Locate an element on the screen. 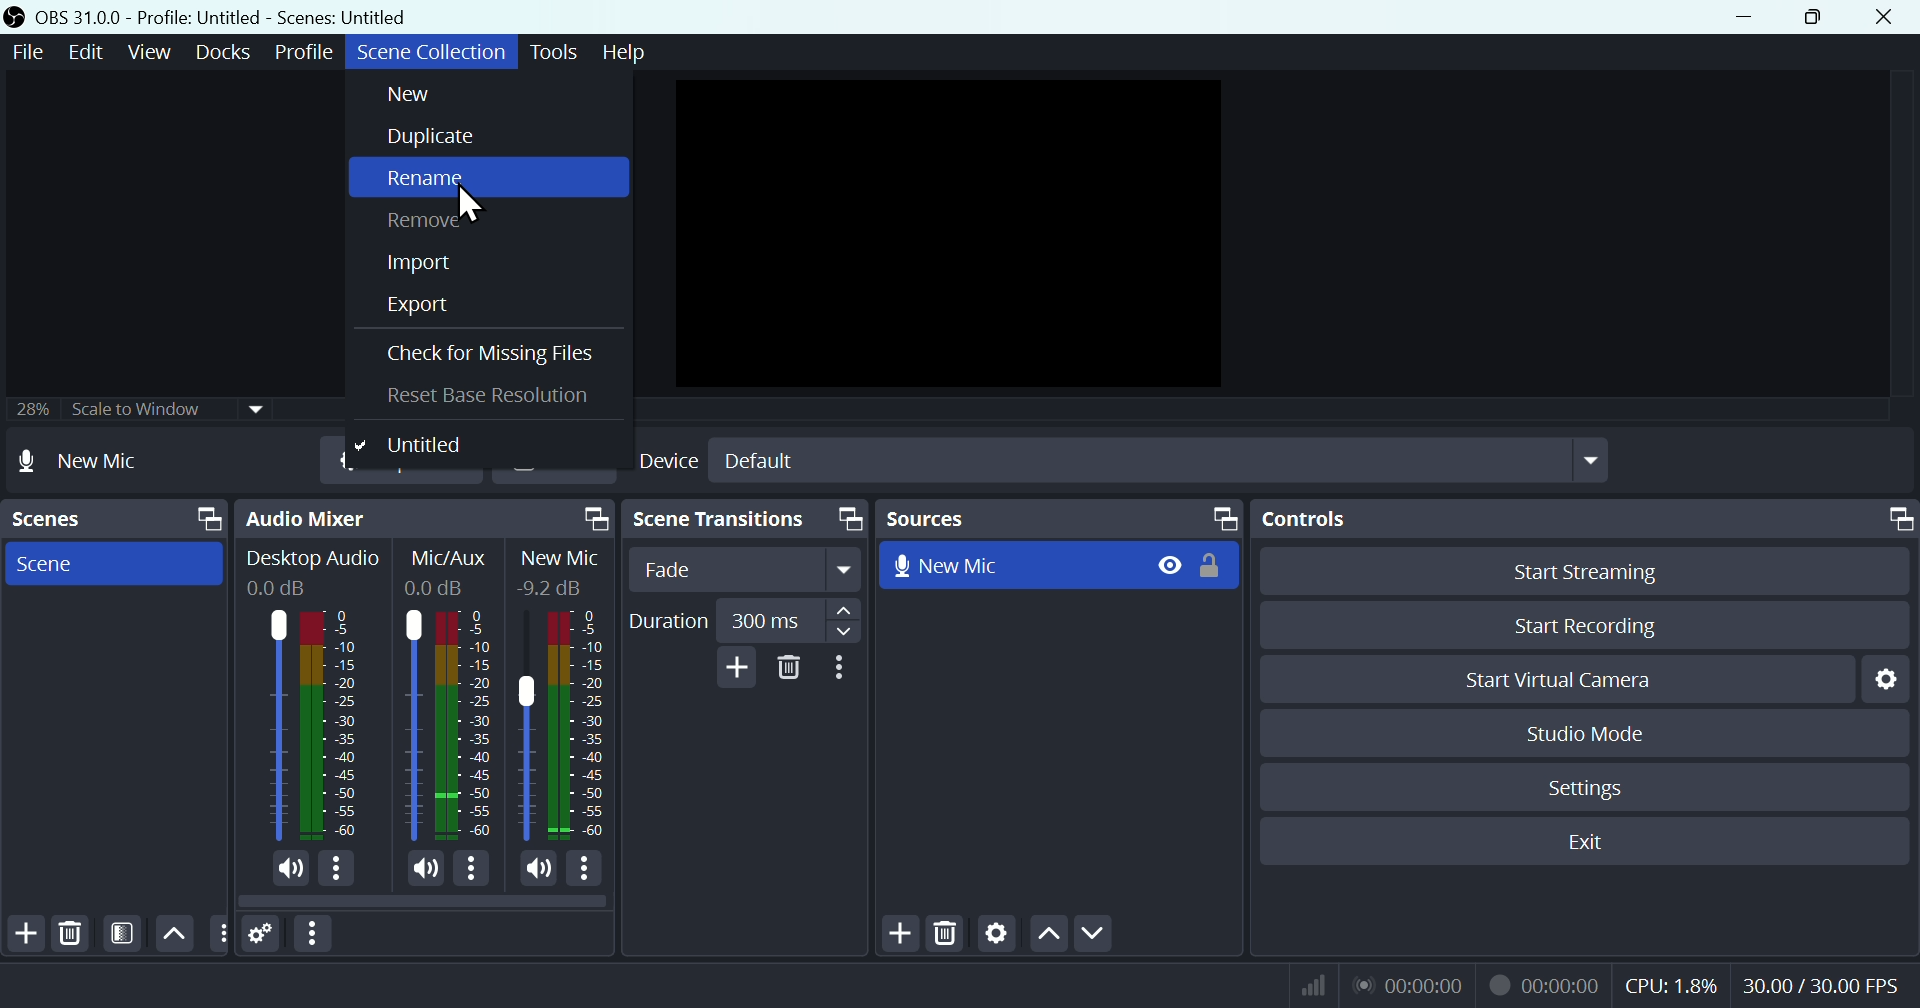 The image size is (1920, 1008). New Mic is located at coordinates (580, 727).